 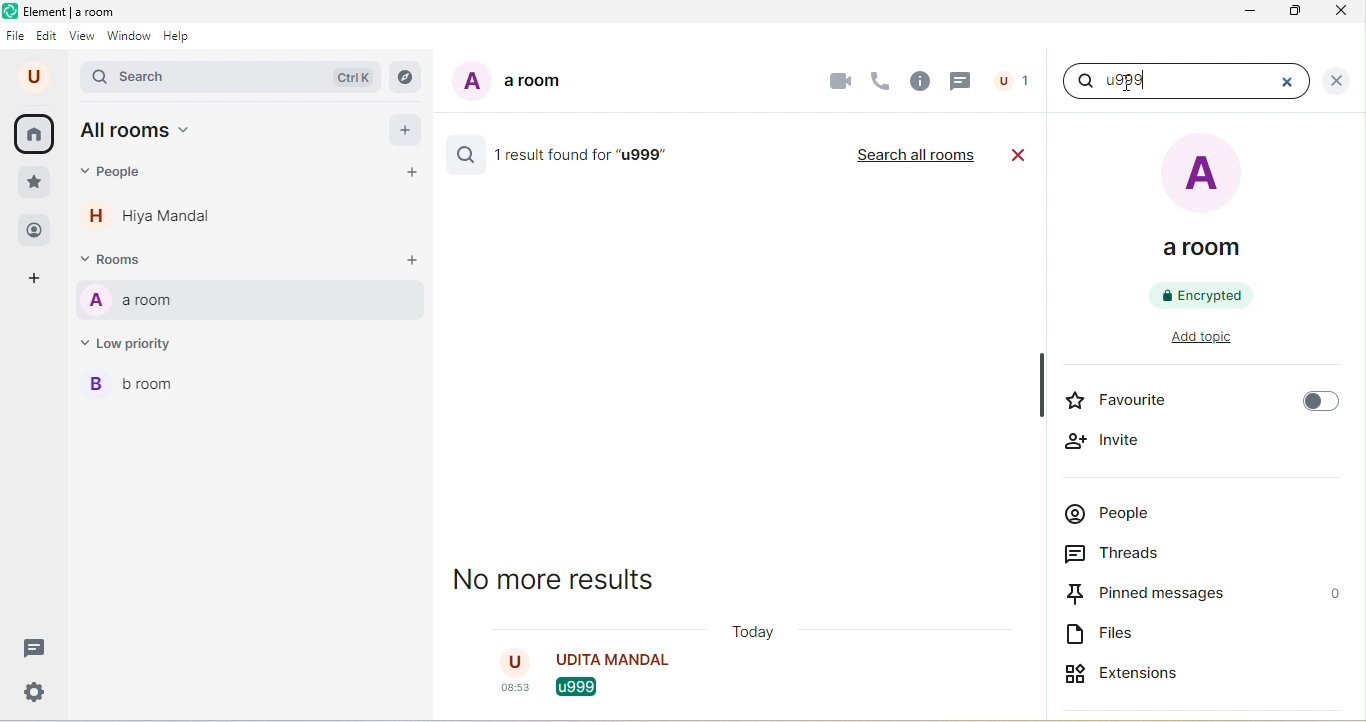 What do you see at coordinates (1297, 14) in the screenshot?
I see `maximize` at bounding box center [1297, 14].